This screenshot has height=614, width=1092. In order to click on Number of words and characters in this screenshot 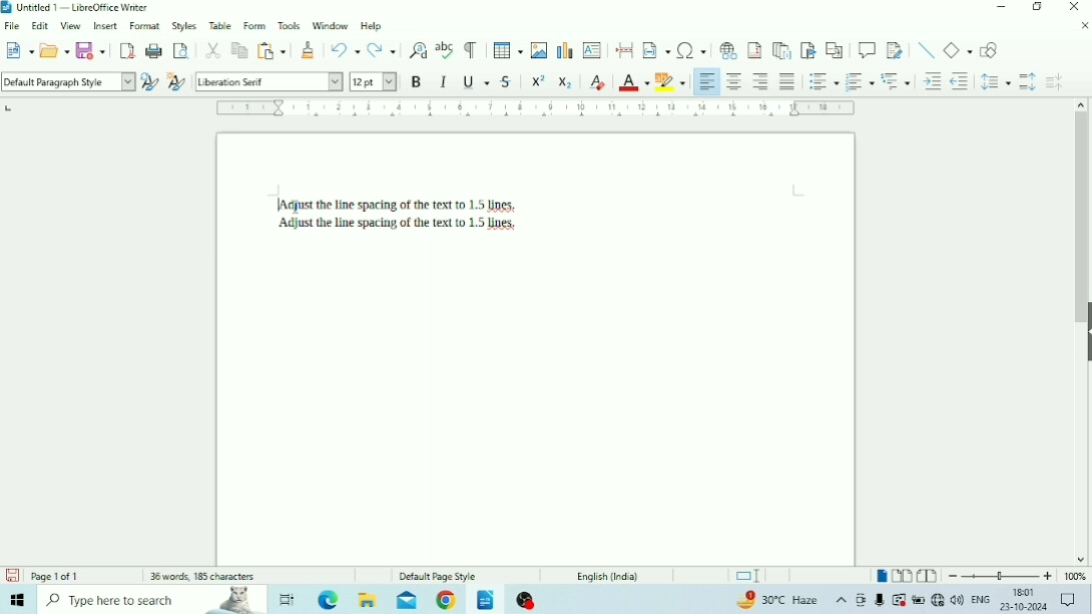, I will do `click(202, 575)`.